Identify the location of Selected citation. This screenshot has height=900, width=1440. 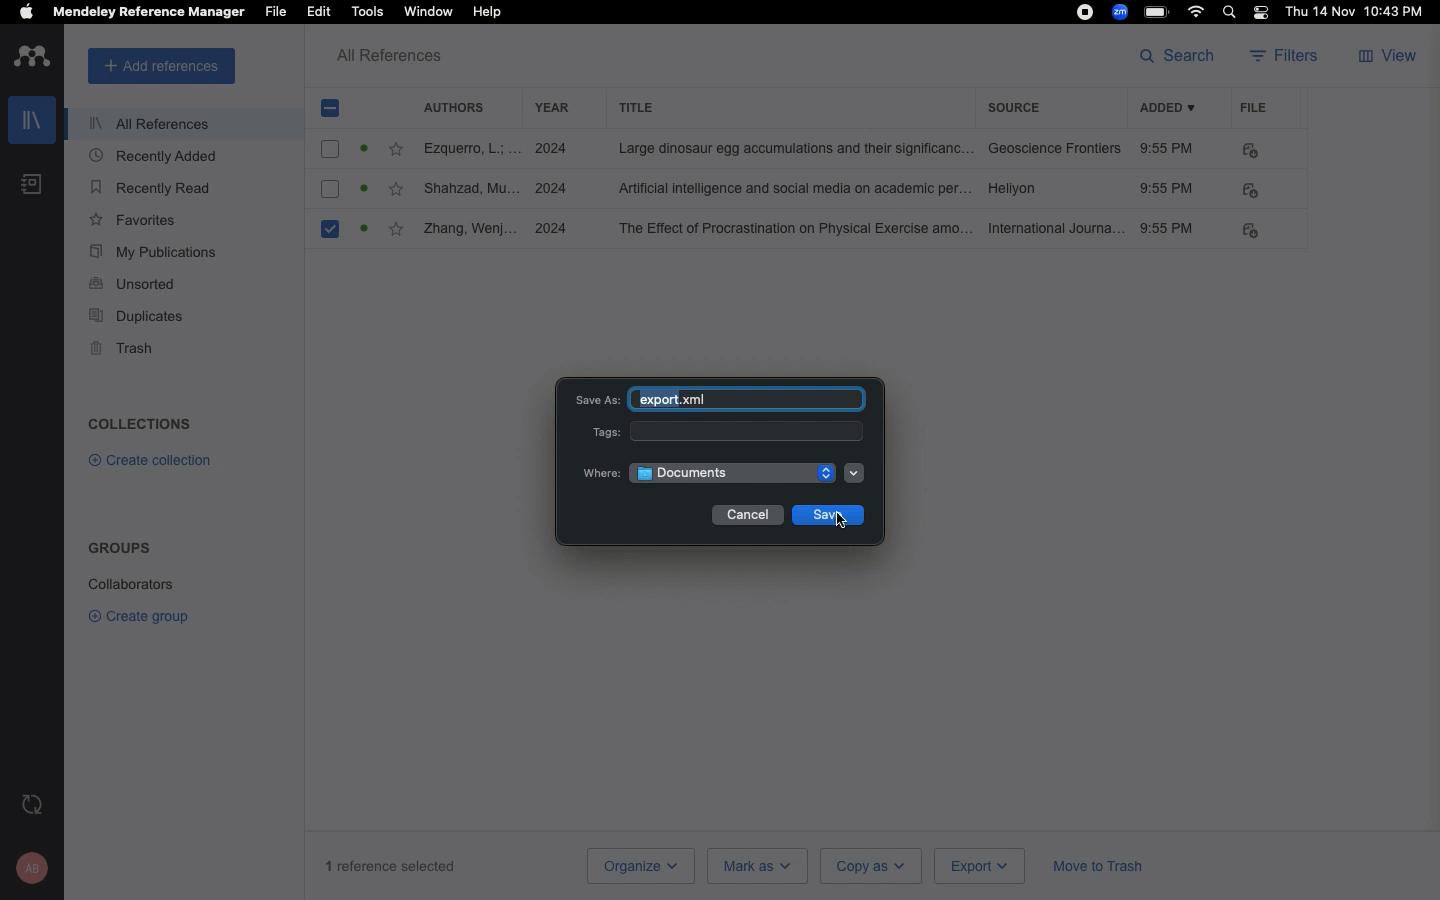
(334, 235).